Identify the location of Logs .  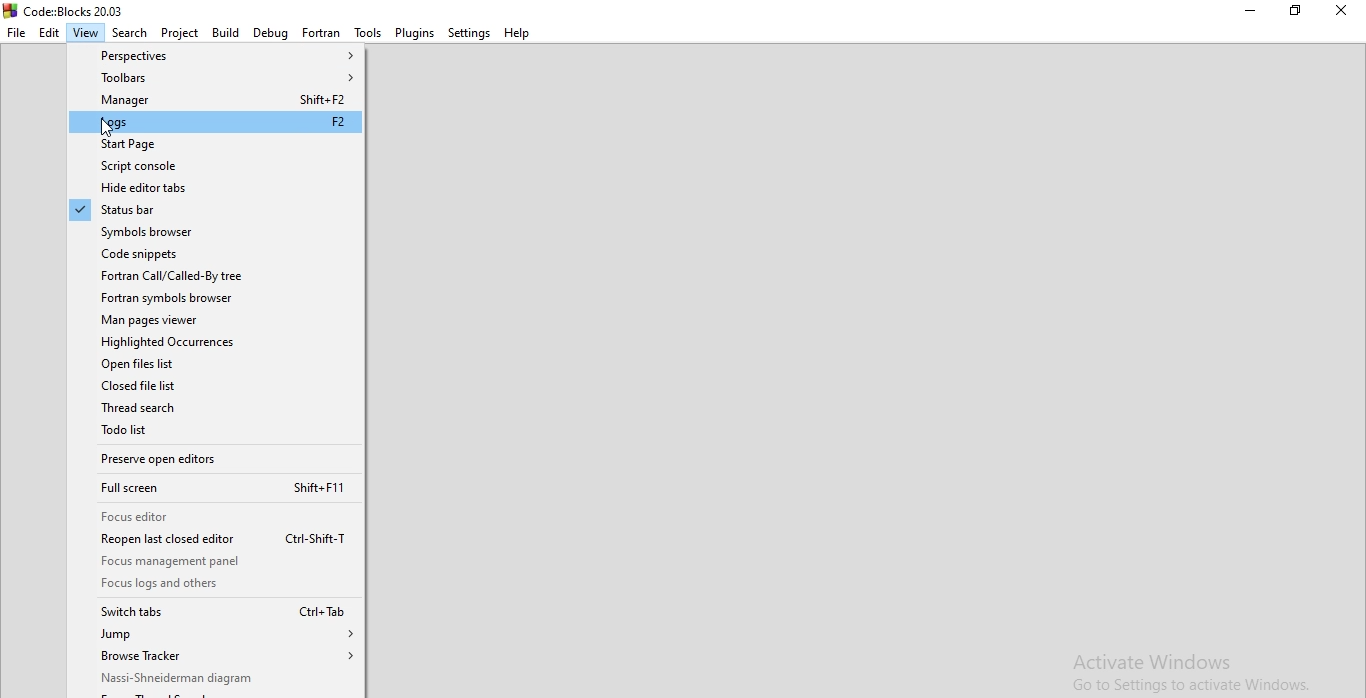
(216, 123).